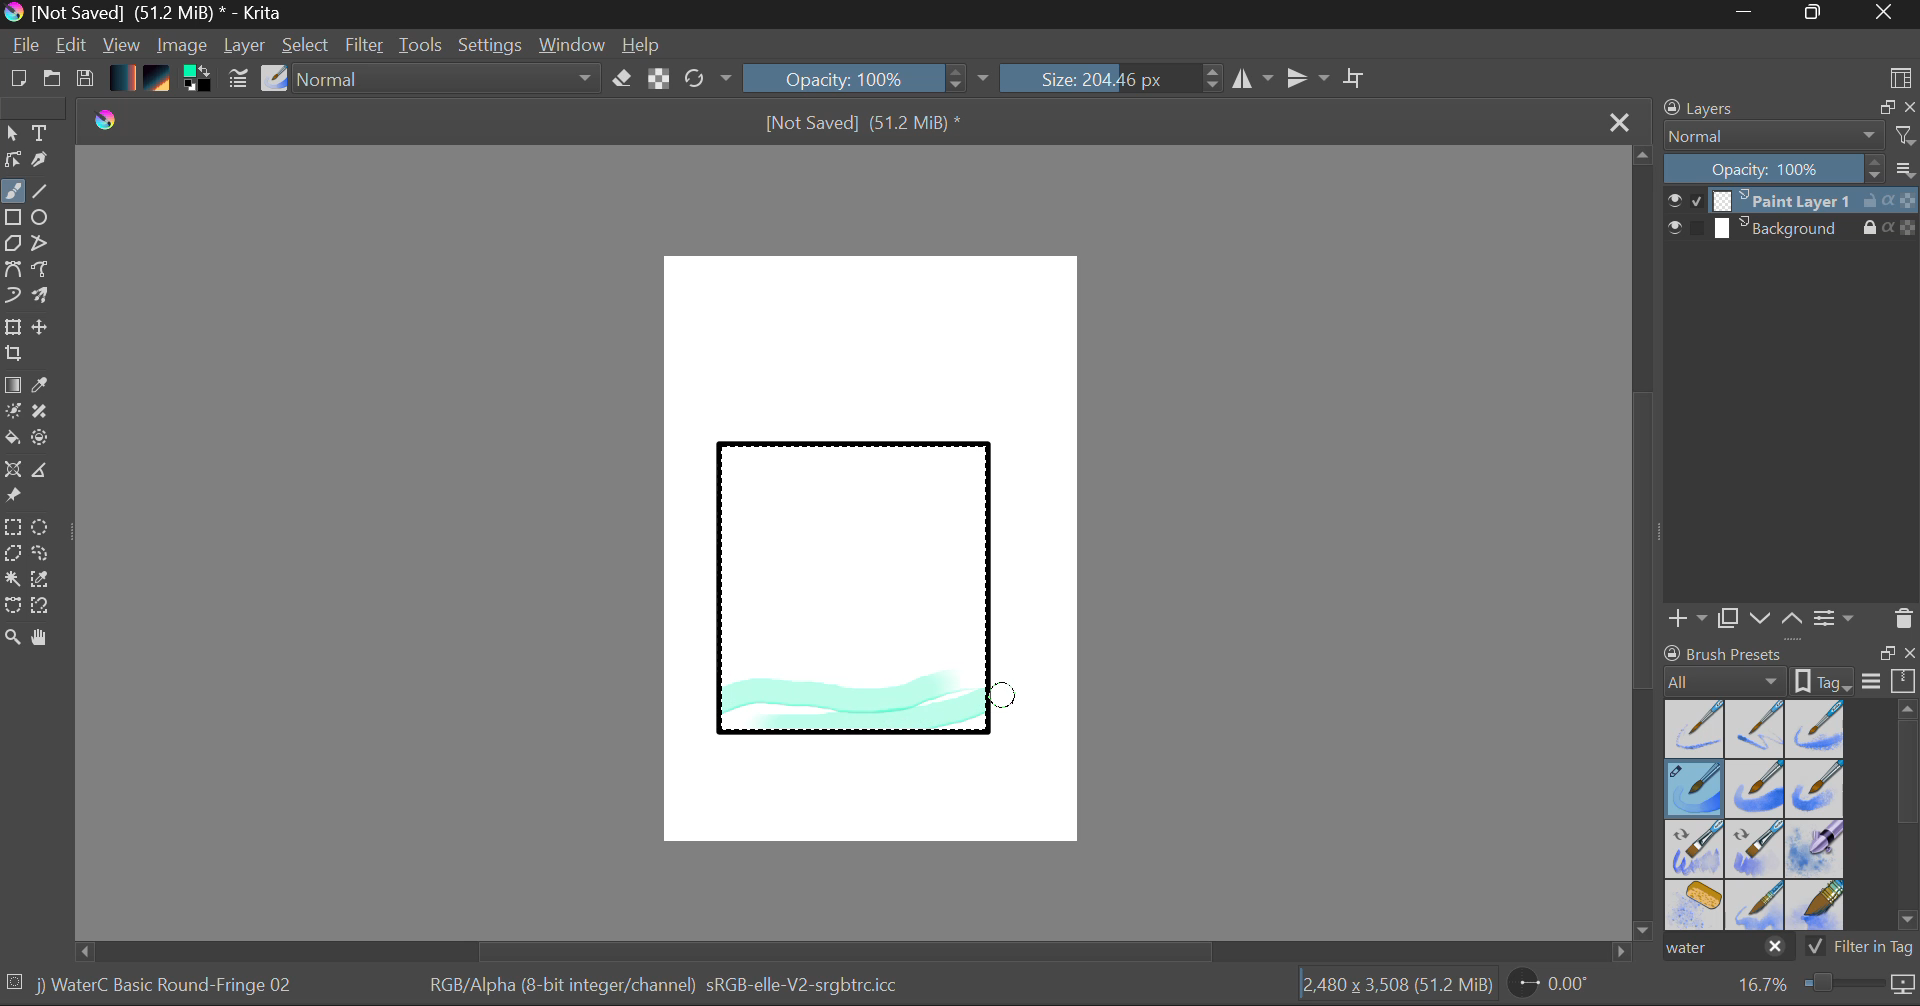 This screenshot has width=1920, height=1006. What do you see at coordinates (856, 608) in the screenshot?
I see `Rectangle Shape Selected` at bounding box center [856, 608].